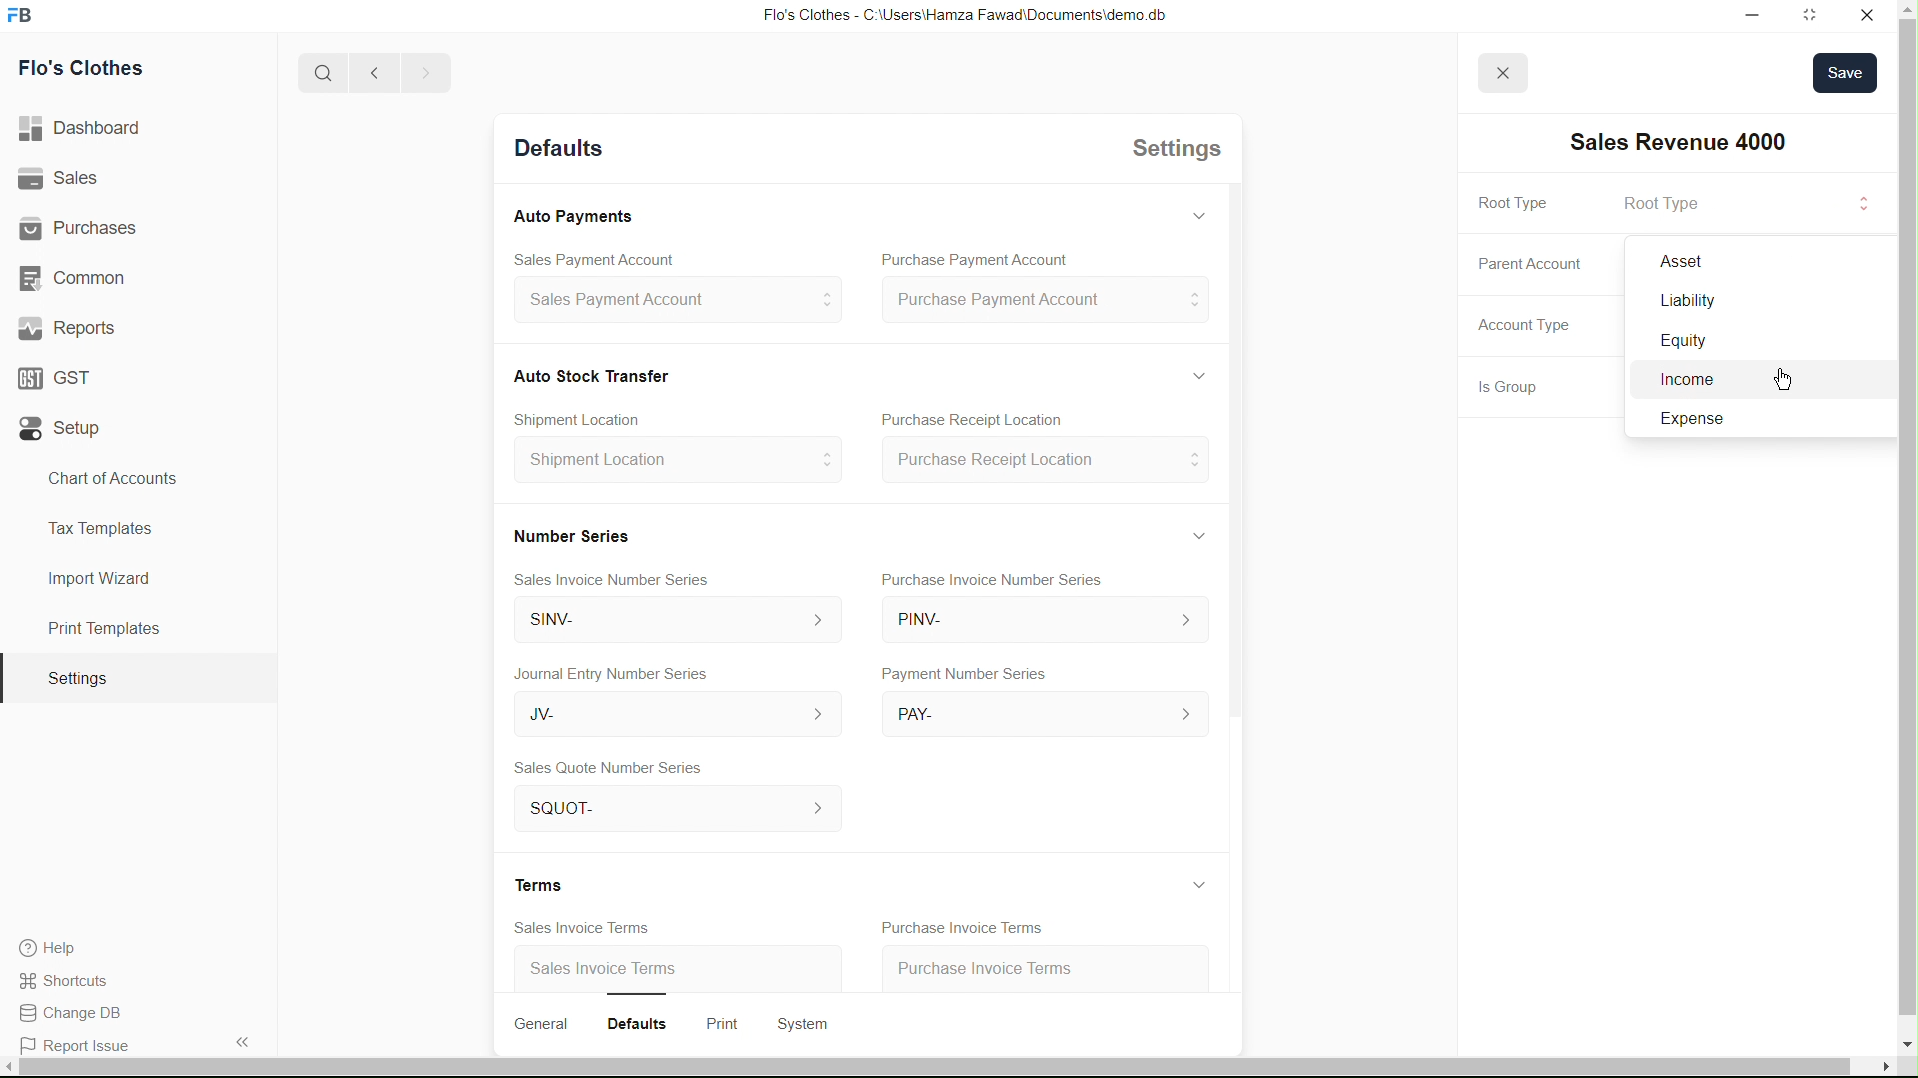 The height and width of the screenshot is (1078, 1918). What do you see at coordinates (583, 217) in the screenshot?
I see `Auto Payments` at bounding box center [583, 217].